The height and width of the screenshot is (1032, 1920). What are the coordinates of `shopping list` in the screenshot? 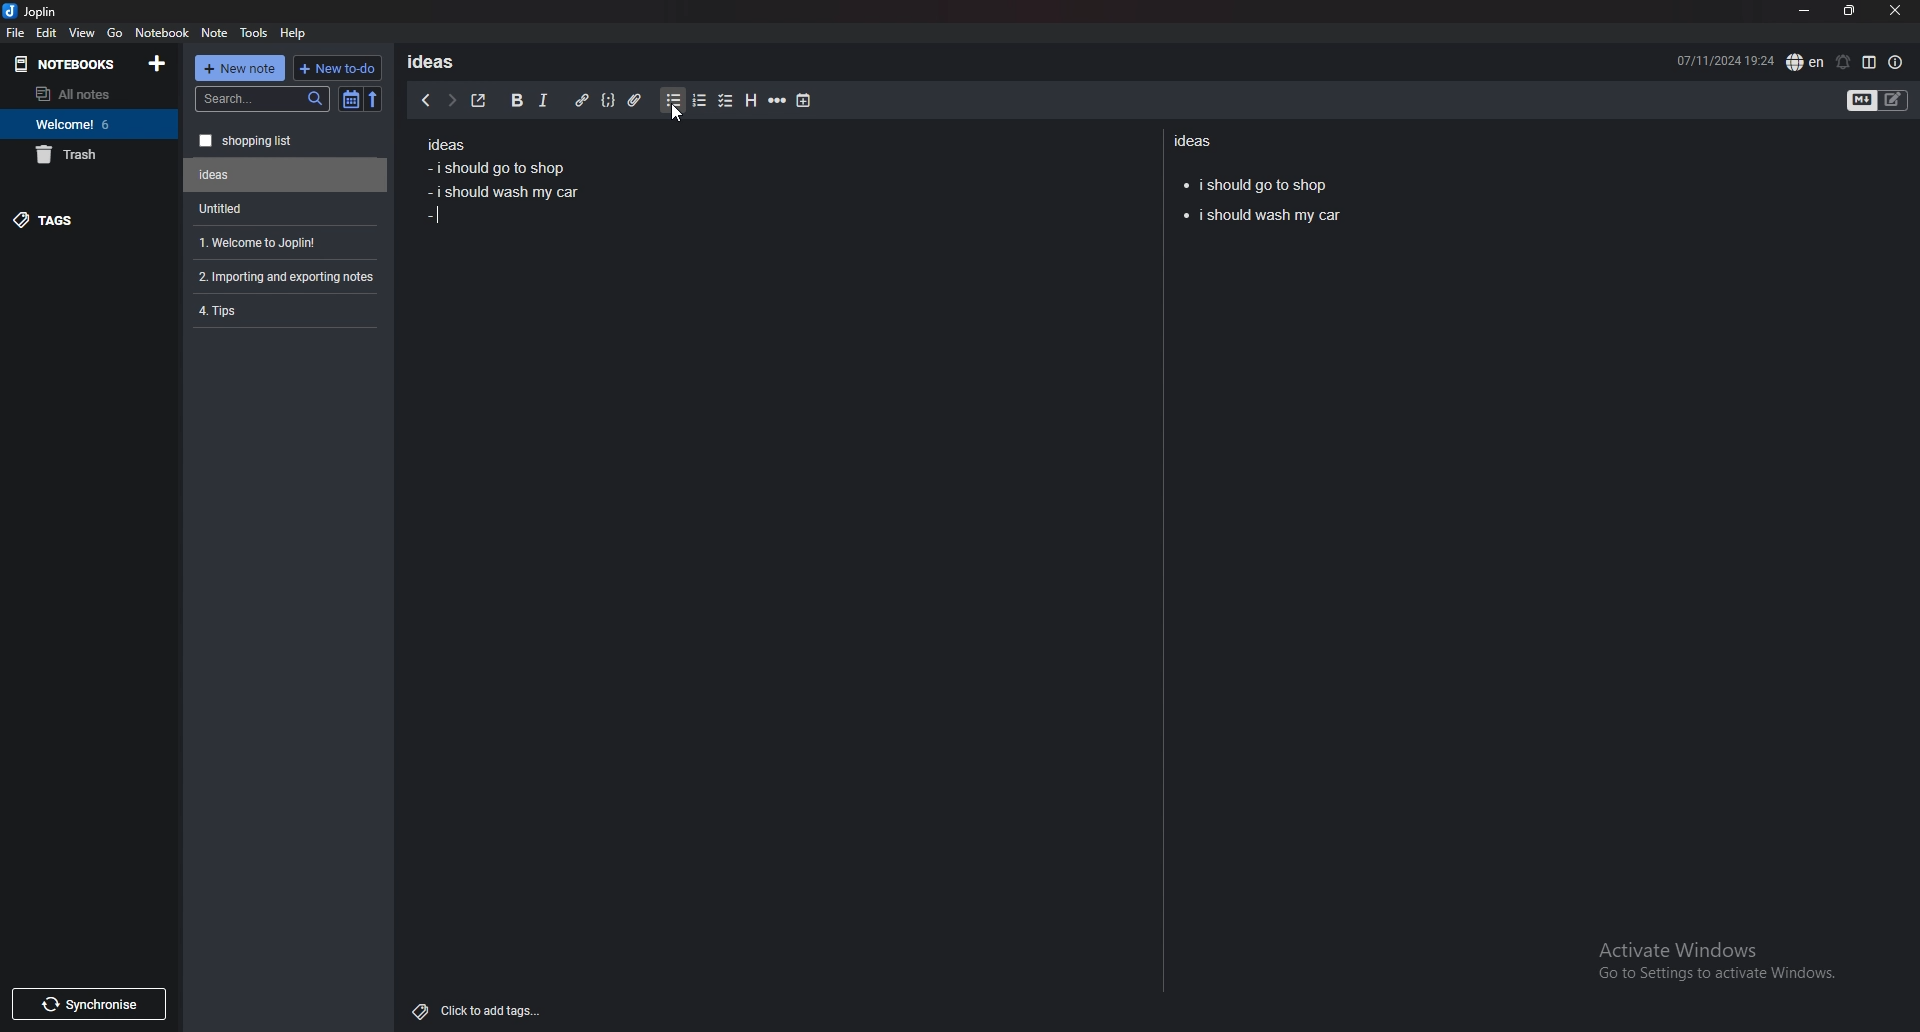 It's located at (286, 141).